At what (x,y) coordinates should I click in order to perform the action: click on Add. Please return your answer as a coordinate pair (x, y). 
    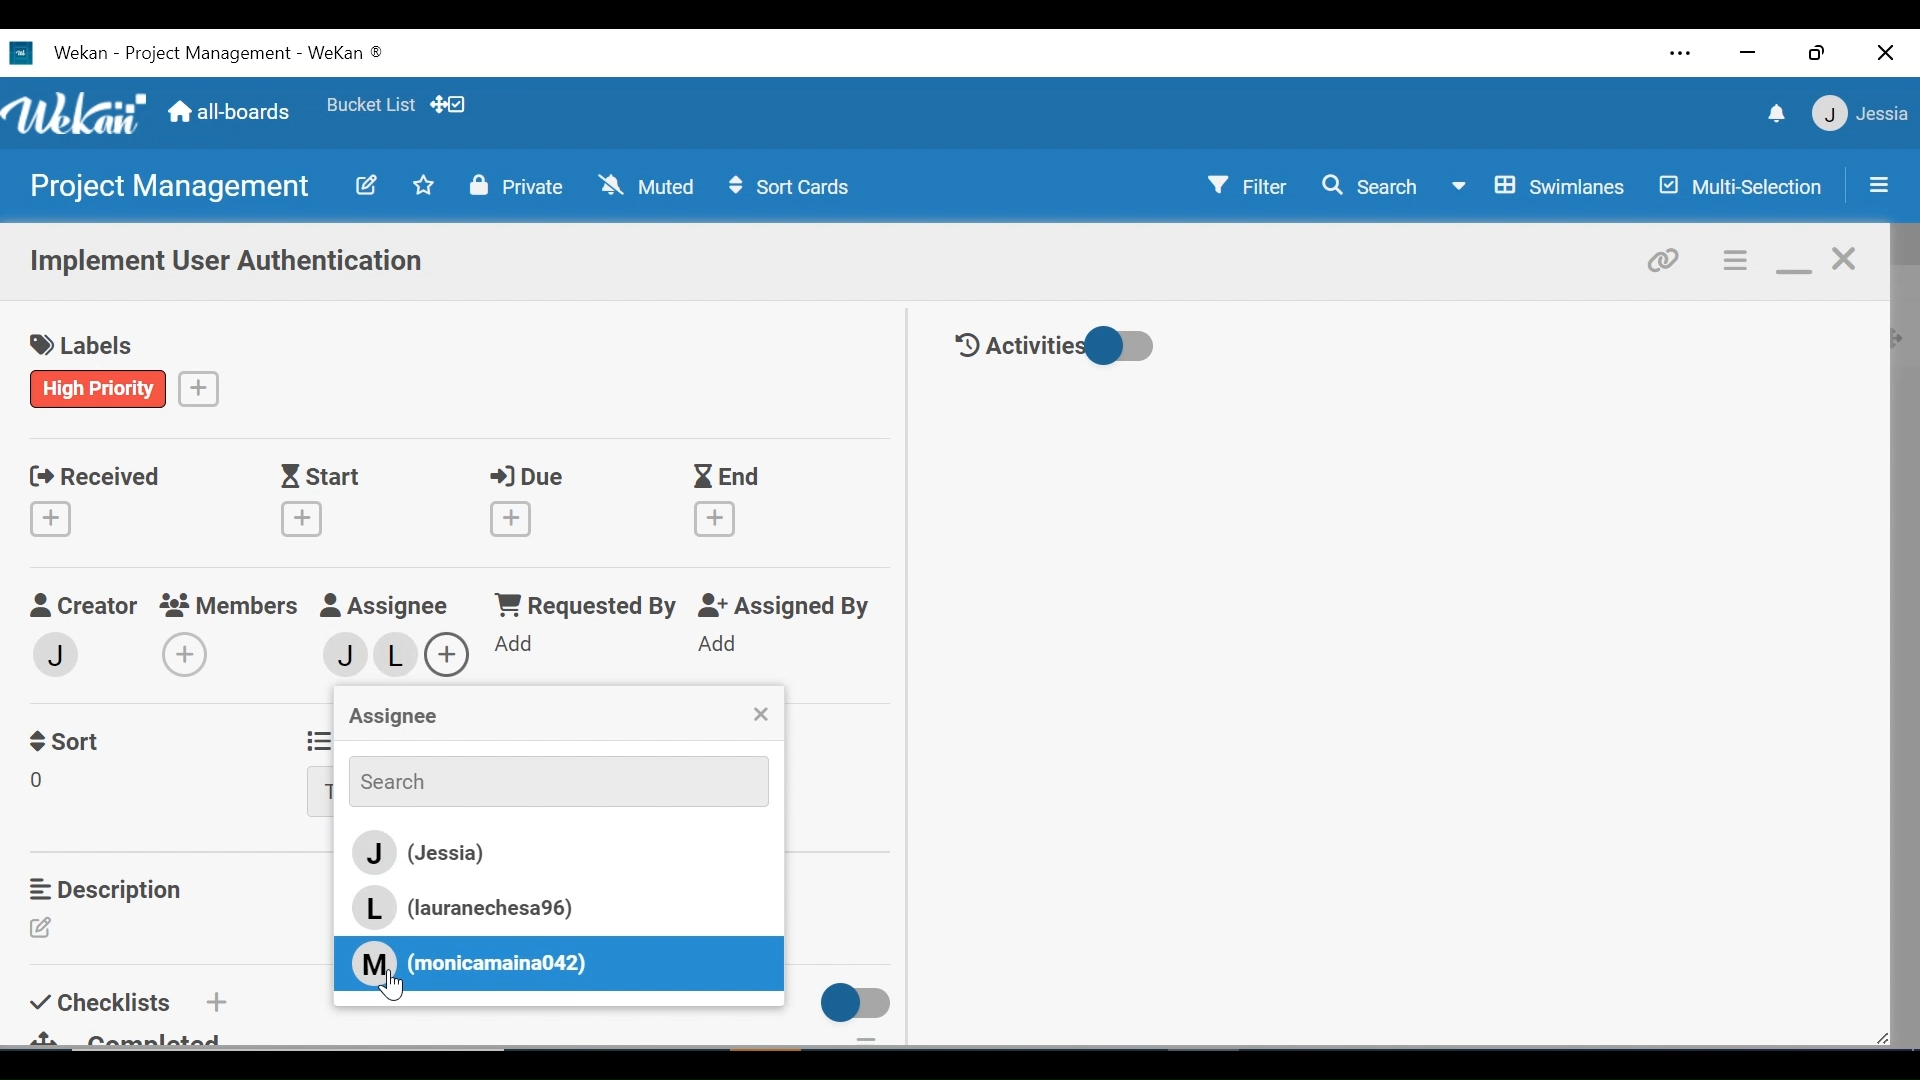
    Looking at the image, I should click on (716, 645).